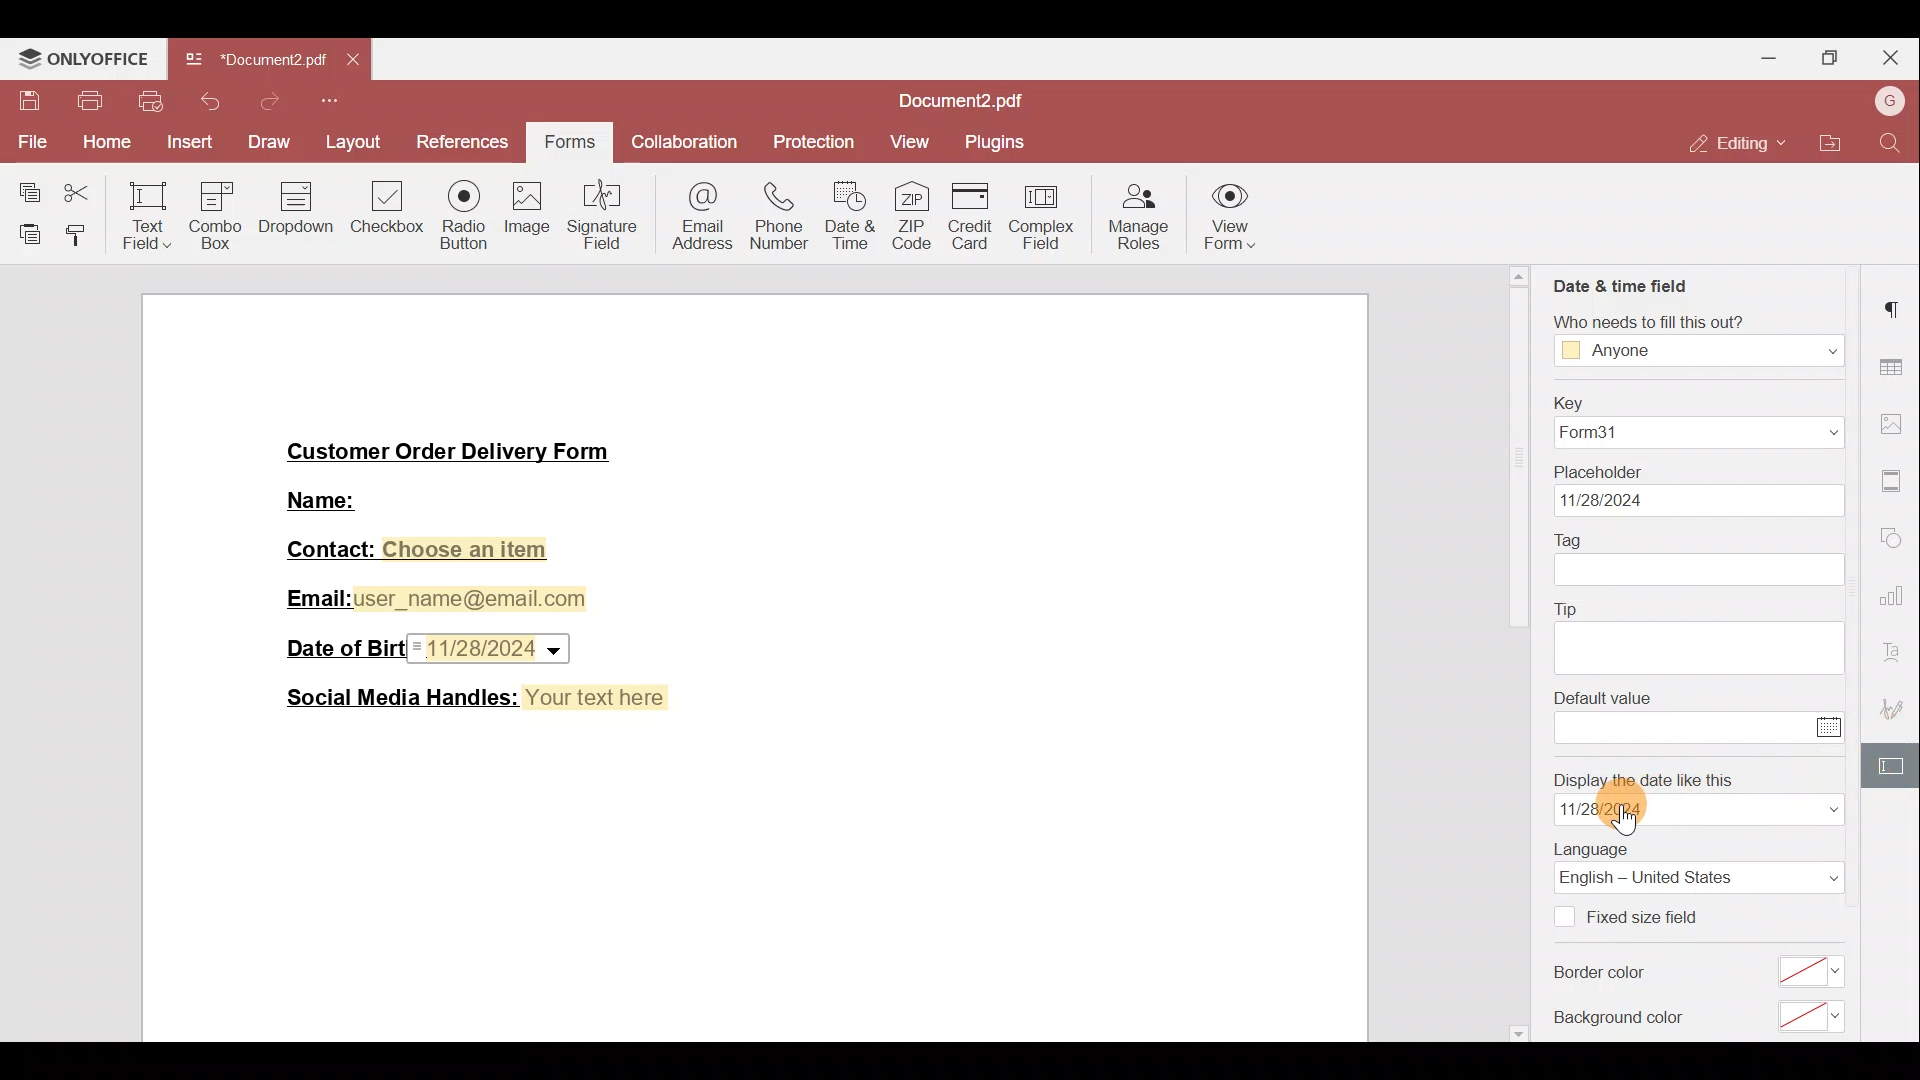 The image size is (1920, 1080). I want to click on More, so click(333, 103).